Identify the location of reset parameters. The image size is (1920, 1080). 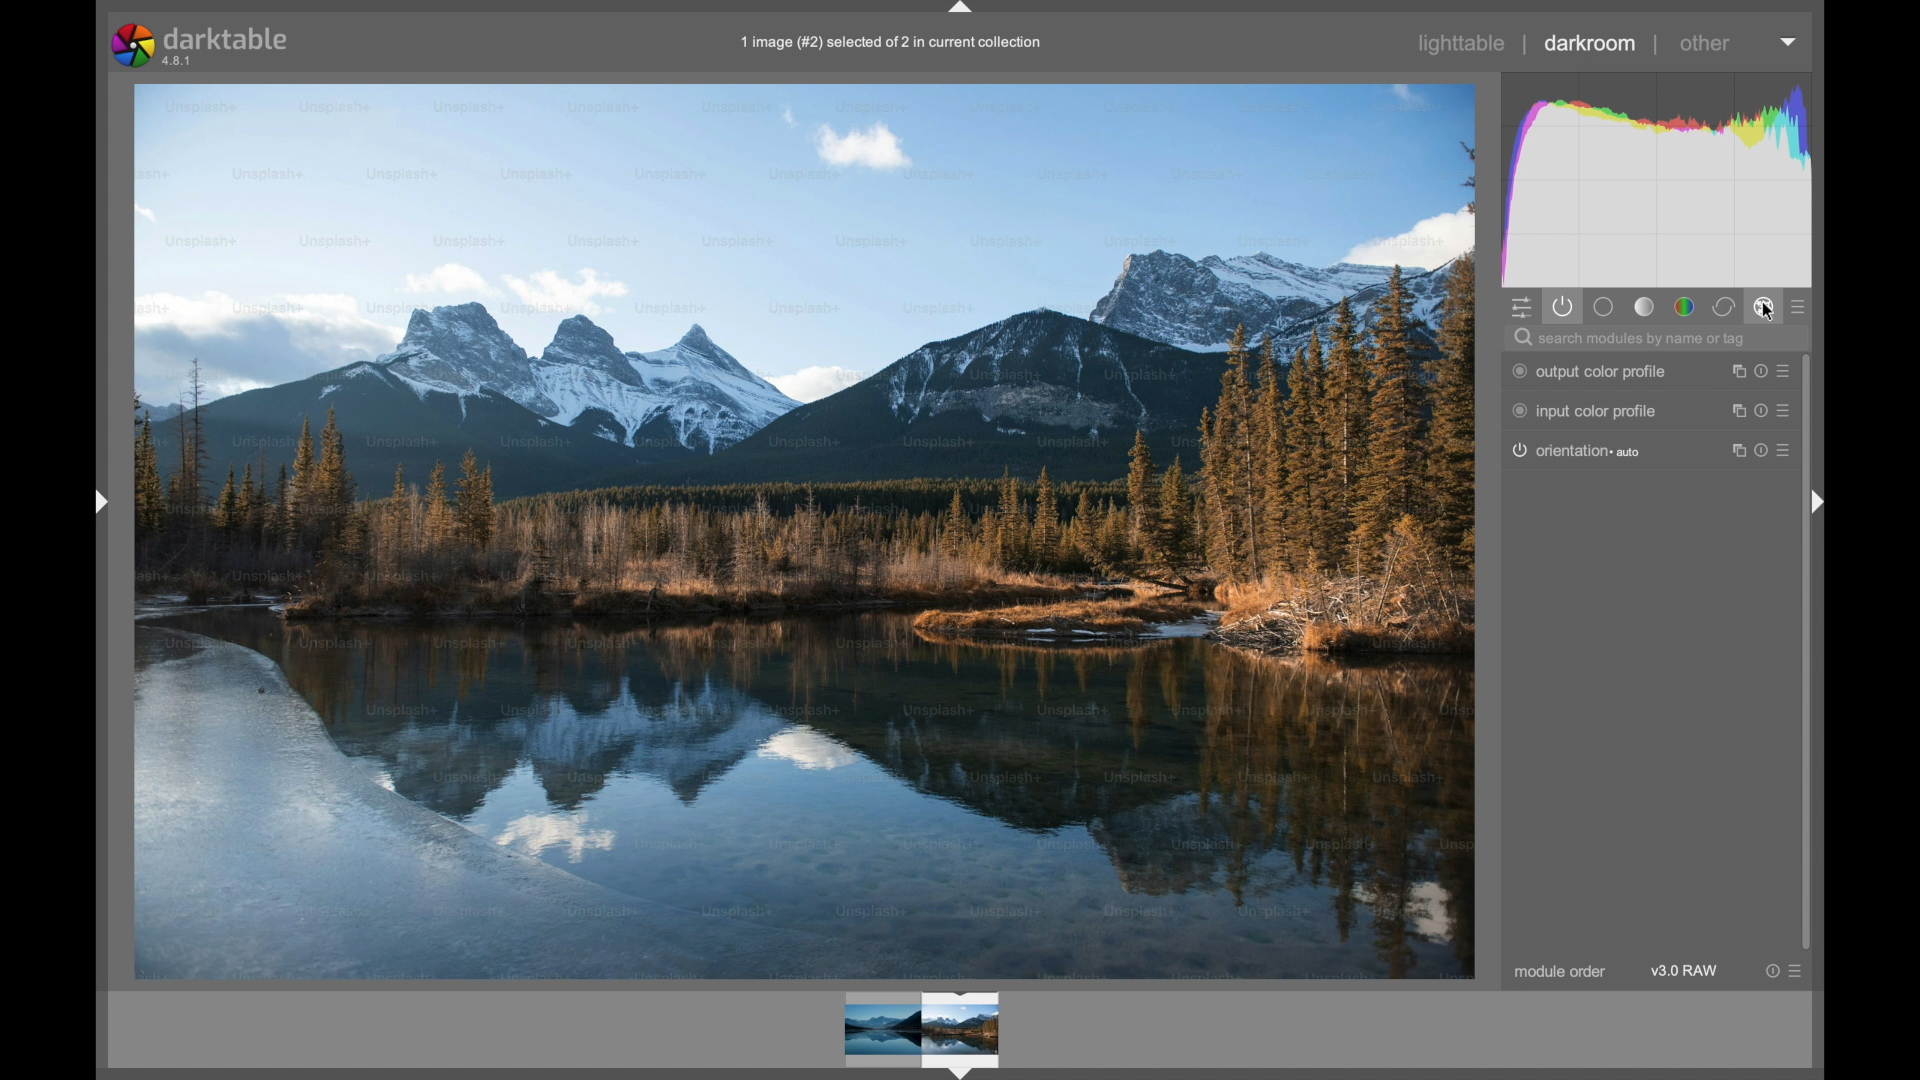
(1761, 451).